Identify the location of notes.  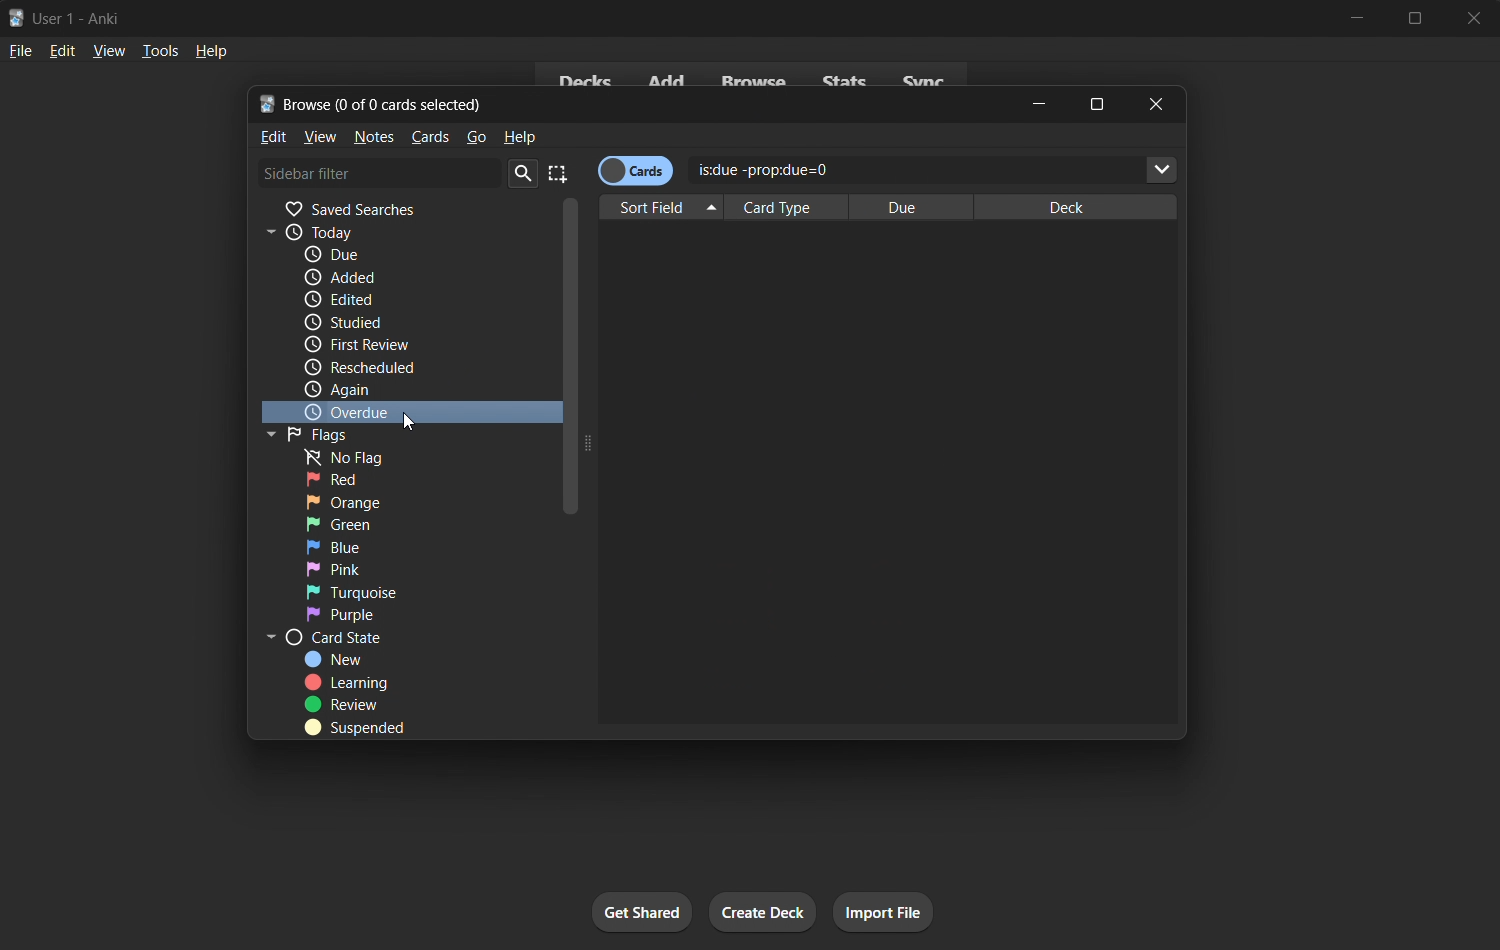
(374, 138).